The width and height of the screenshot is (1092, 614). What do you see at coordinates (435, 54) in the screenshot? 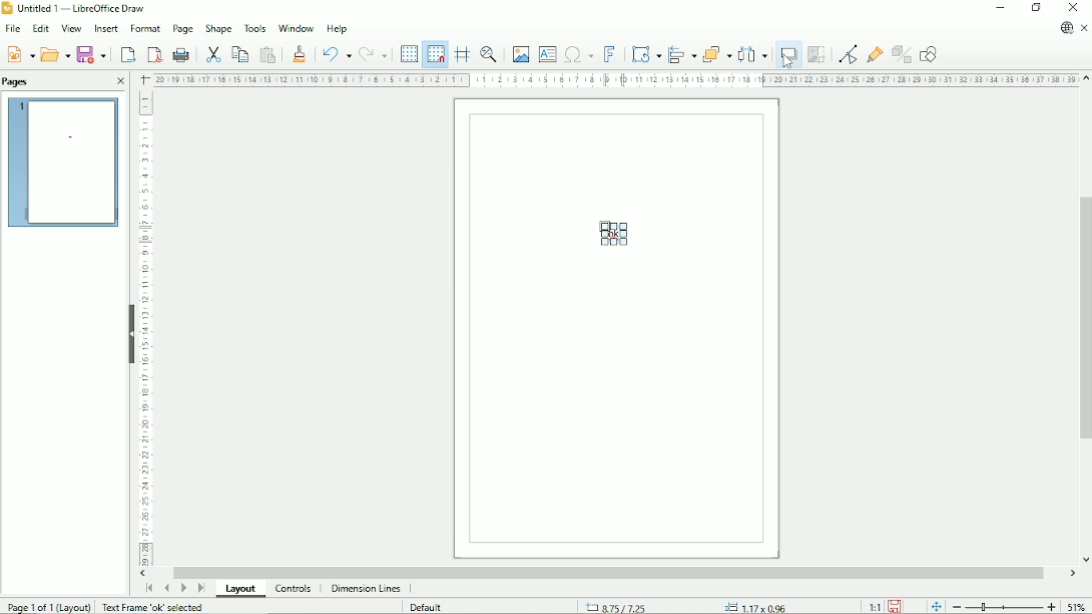
I see `Snap to grid` at bounding box center [435, 54].